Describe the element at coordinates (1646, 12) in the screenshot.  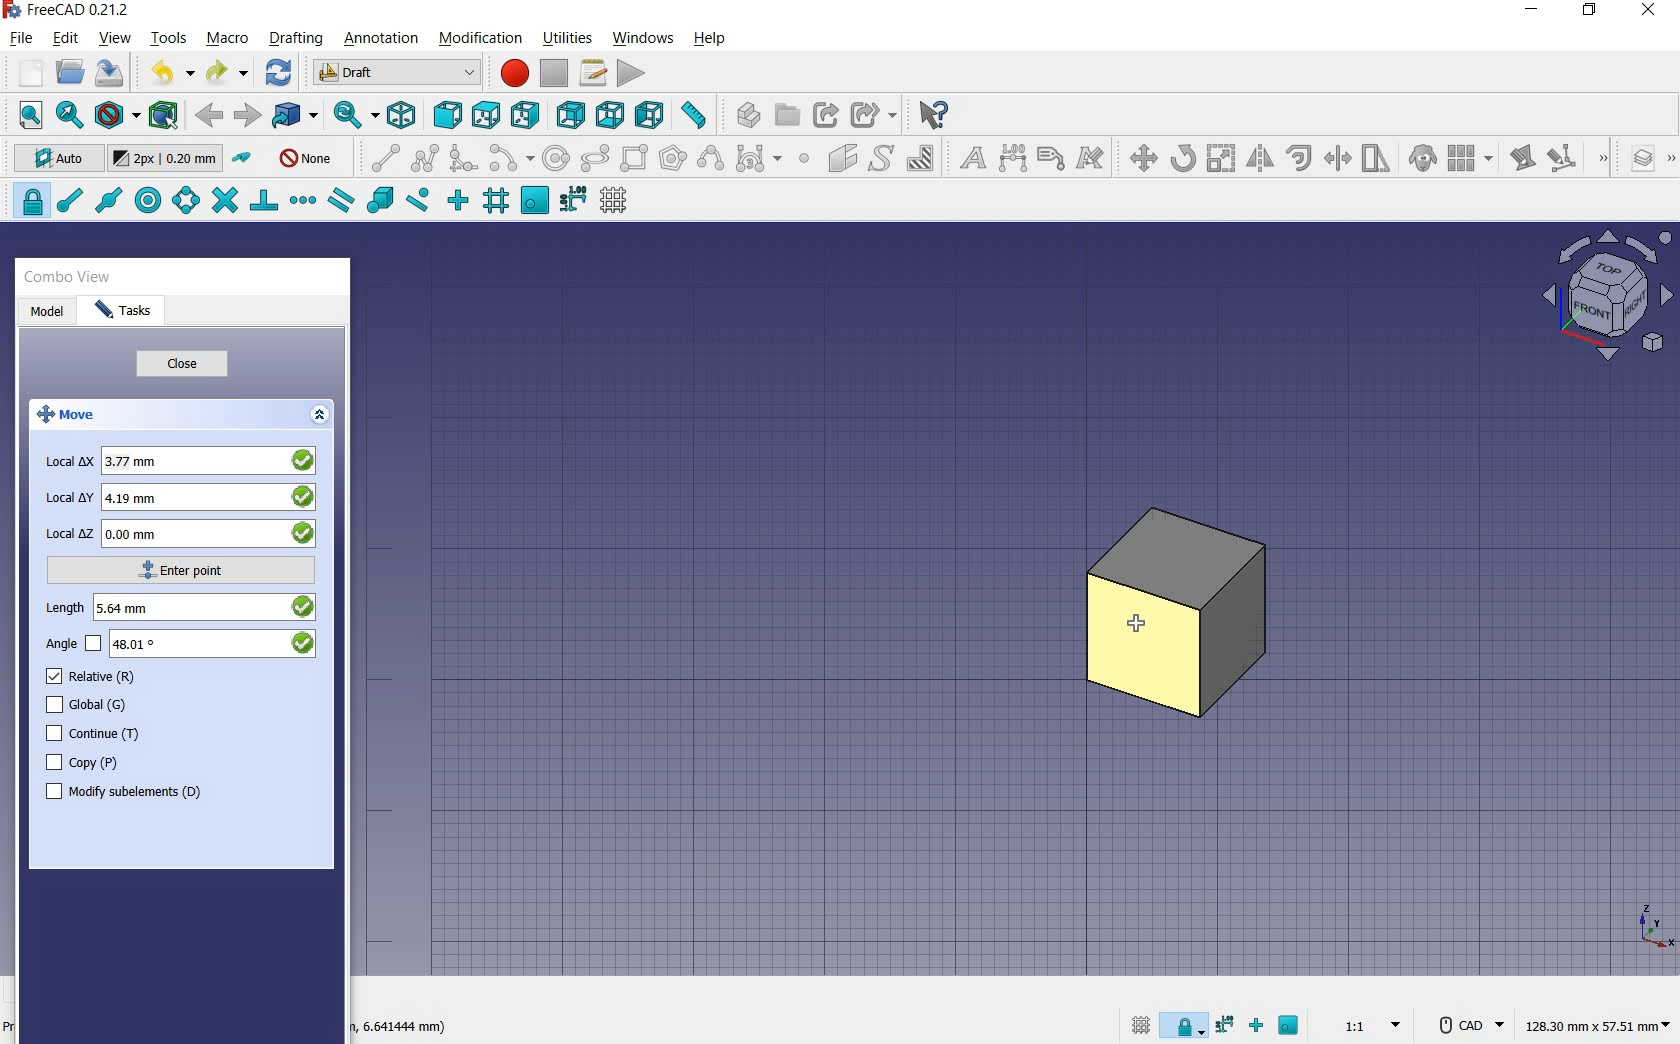
I see `close` at that location.